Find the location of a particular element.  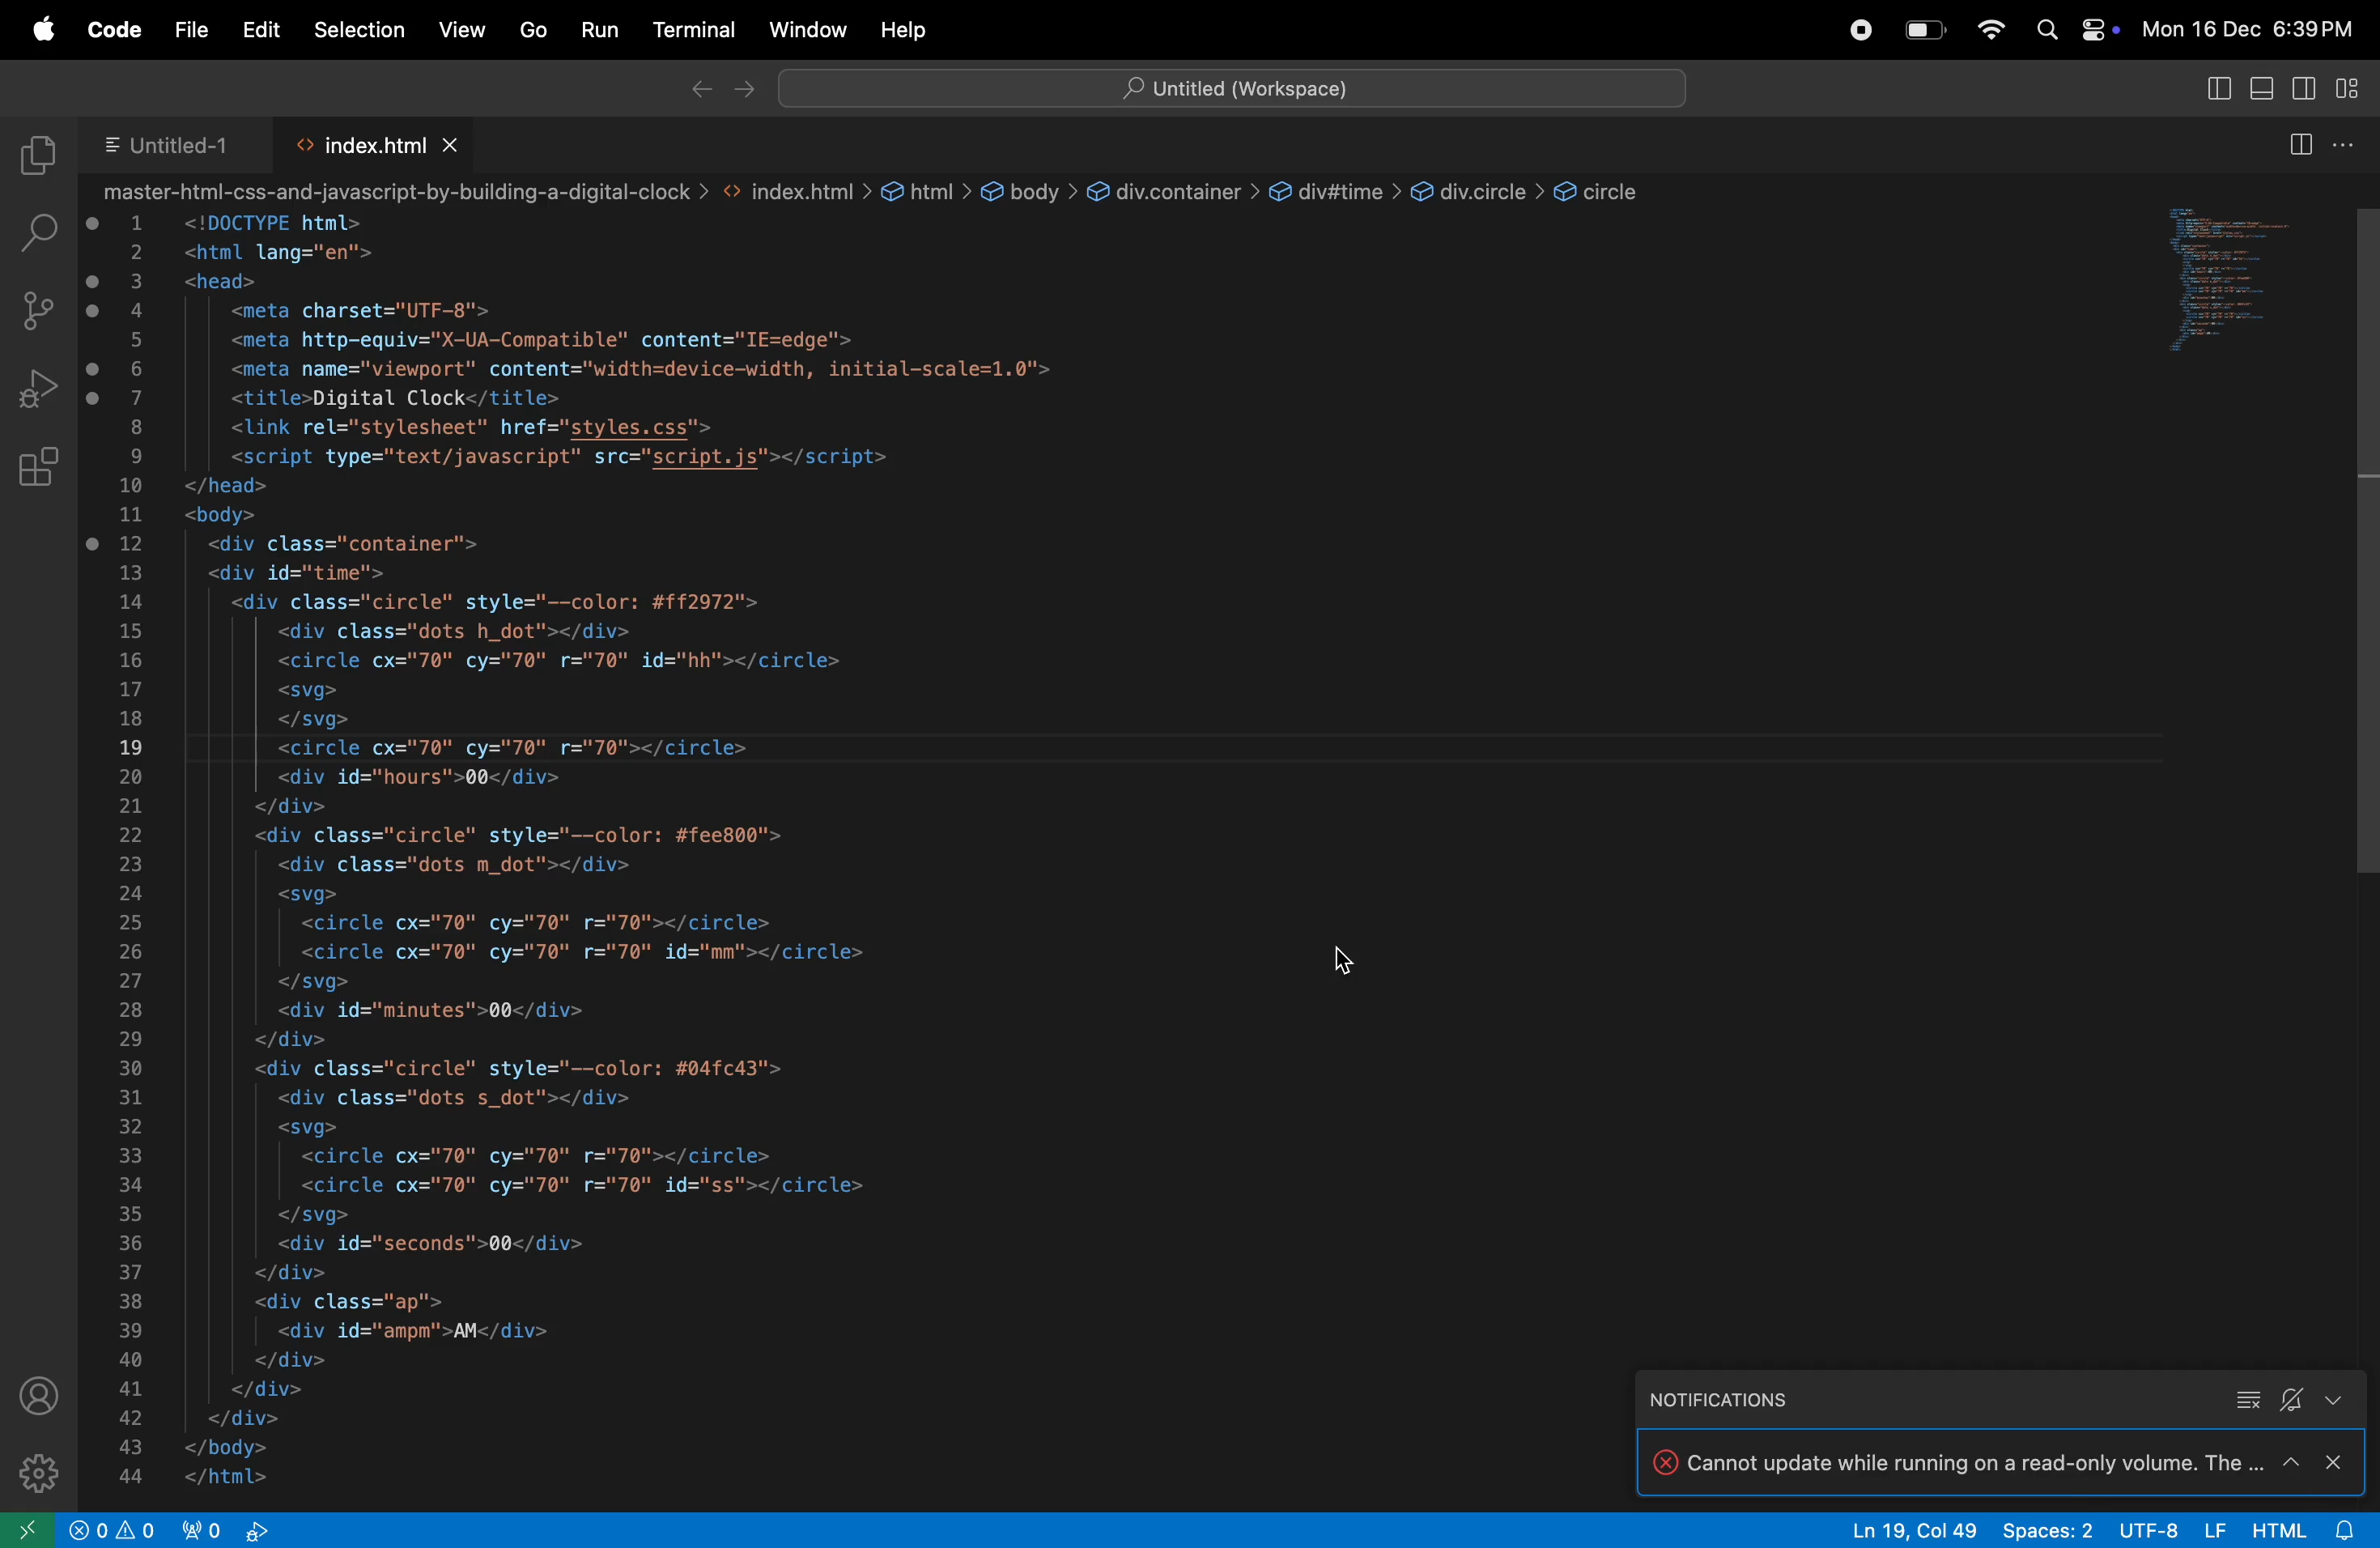

source control is located at coordinates (36, 312).